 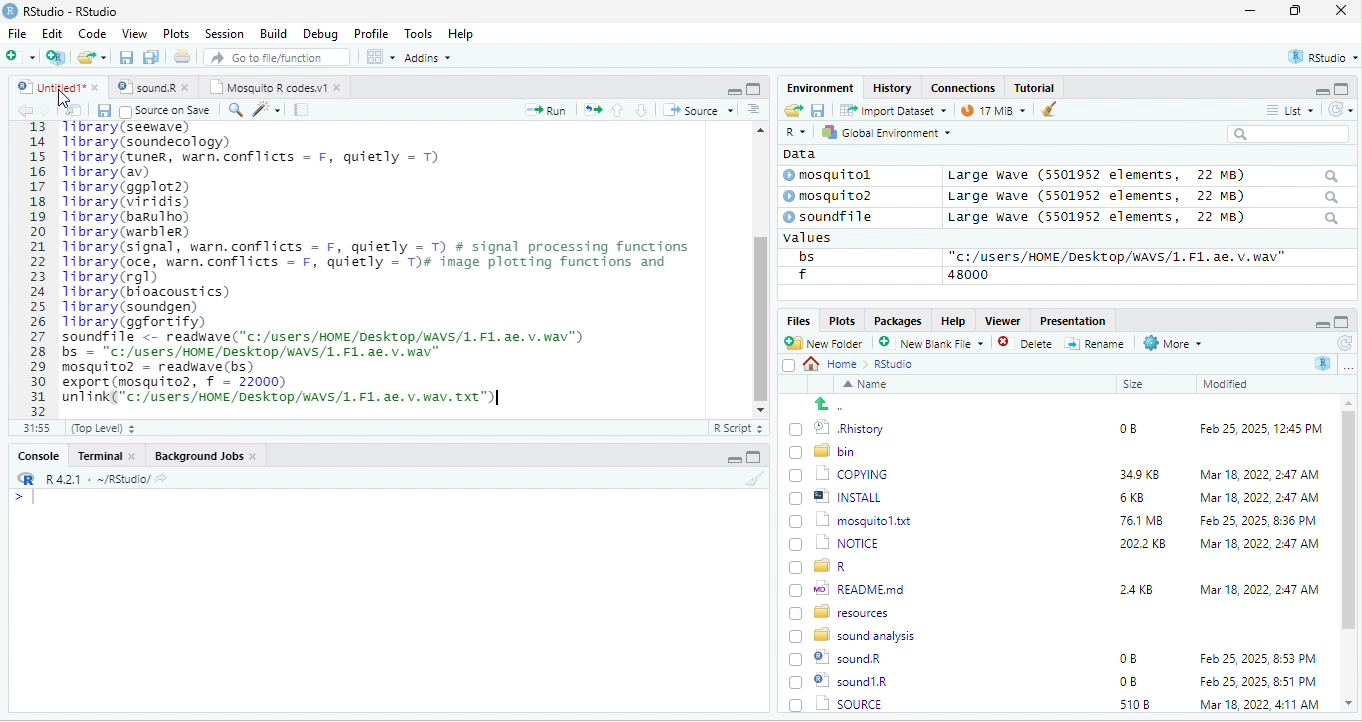 What do you see at coordinates (731, 460) in the screenshot?
I see `minimize` at bounding box center [731, 460].